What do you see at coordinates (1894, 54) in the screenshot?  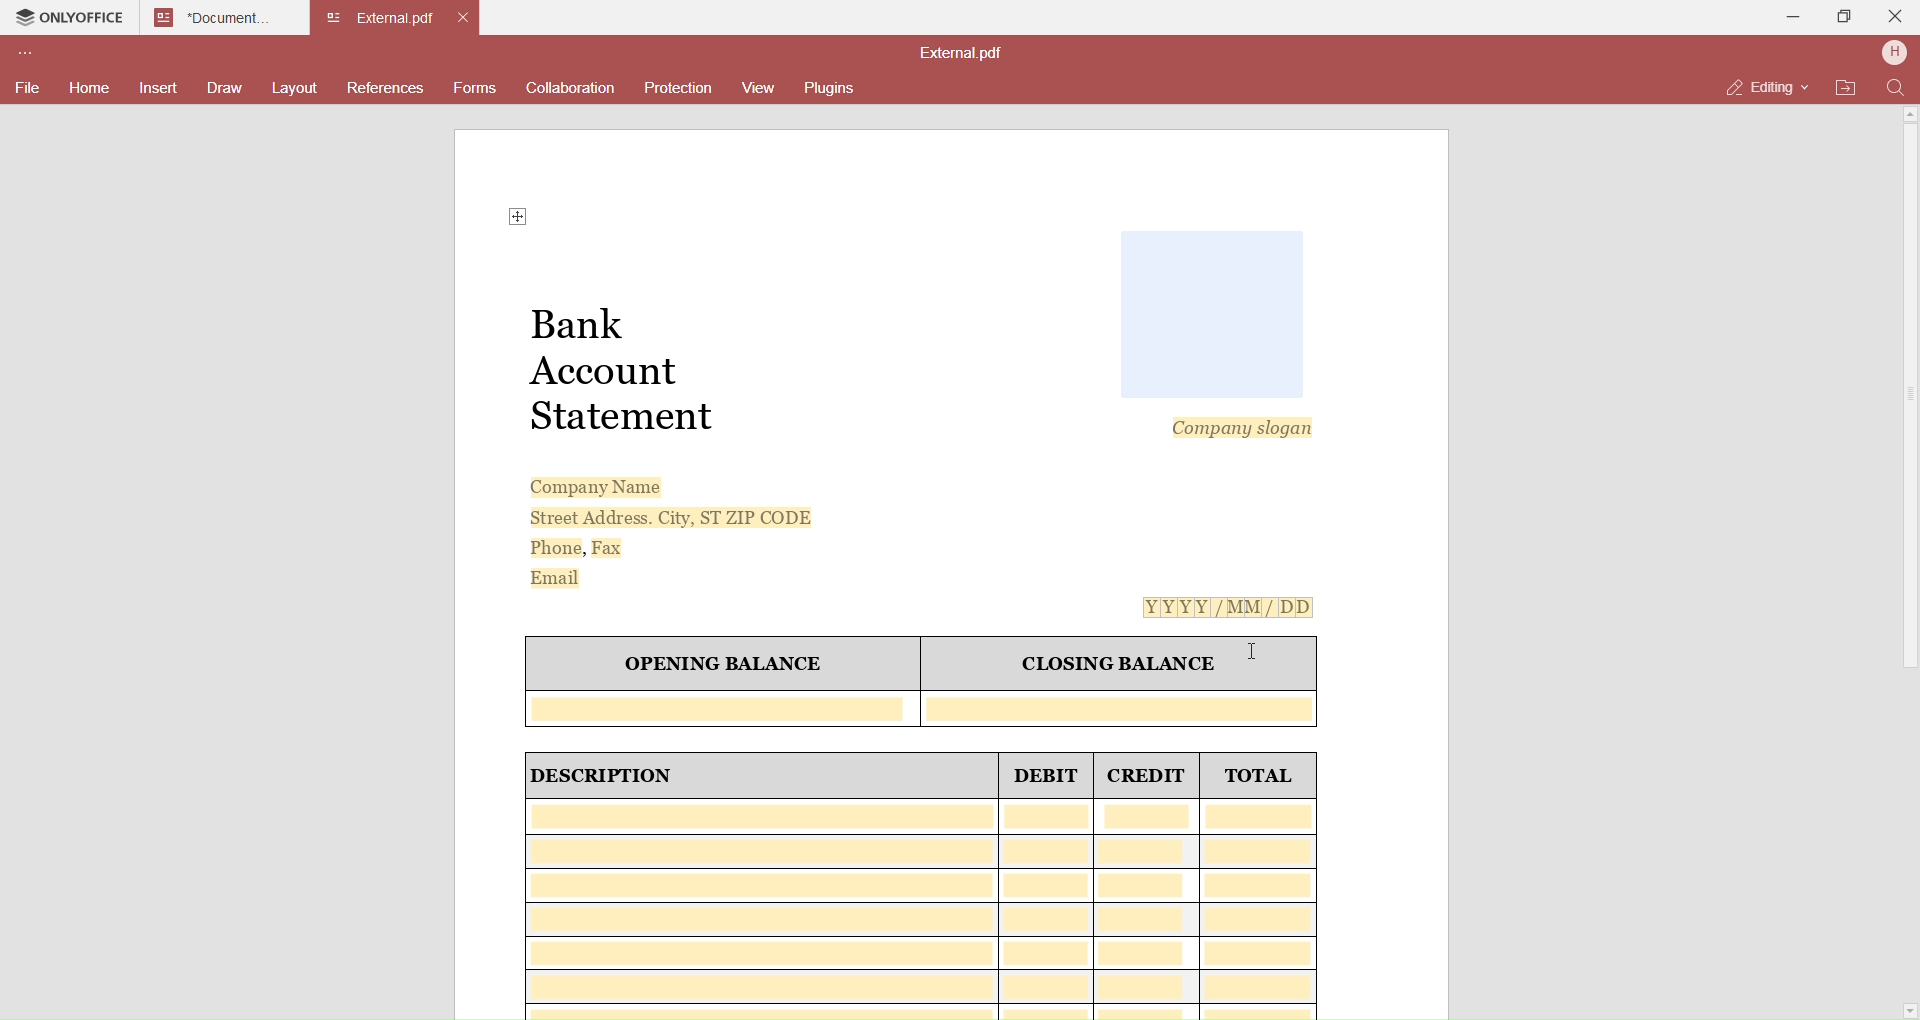 I see `User` at bounding box center [1894, 54].